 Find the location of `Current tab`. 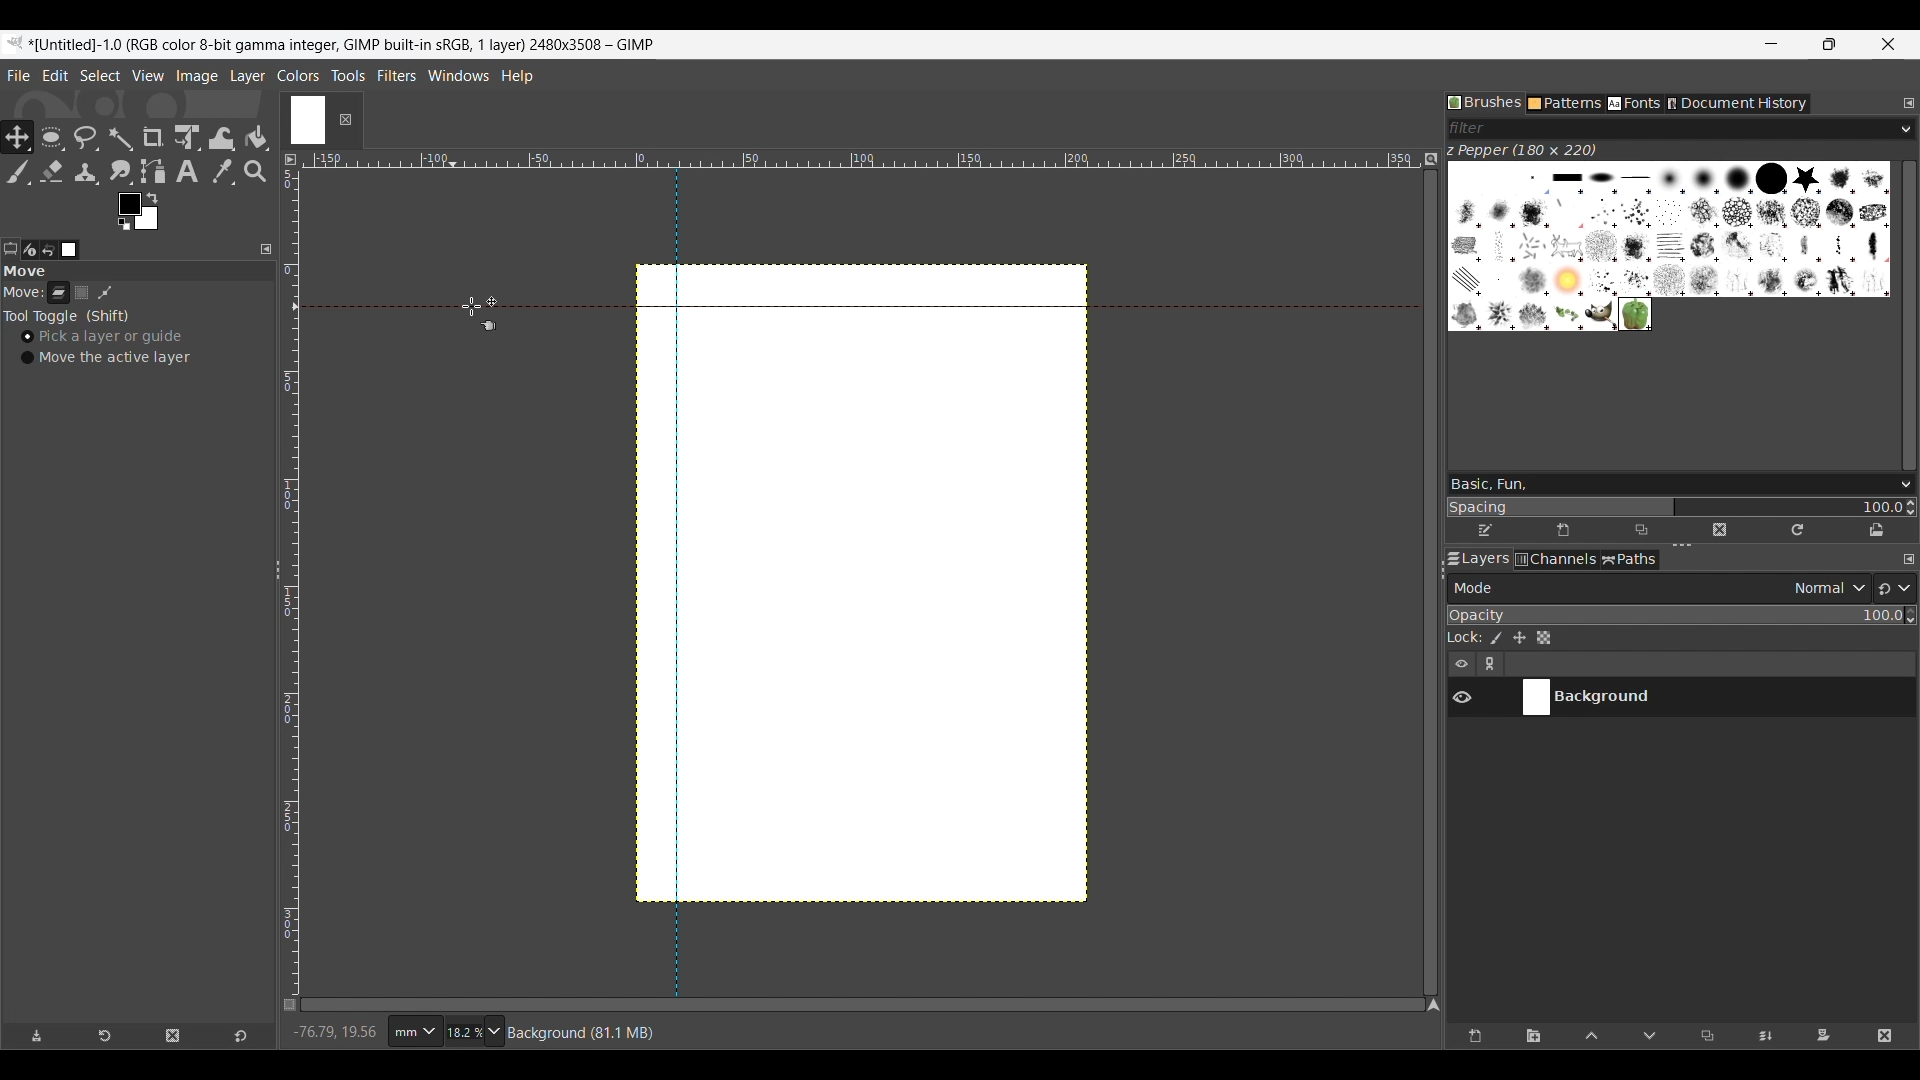

Current tab is located at coordinates (306, 117).